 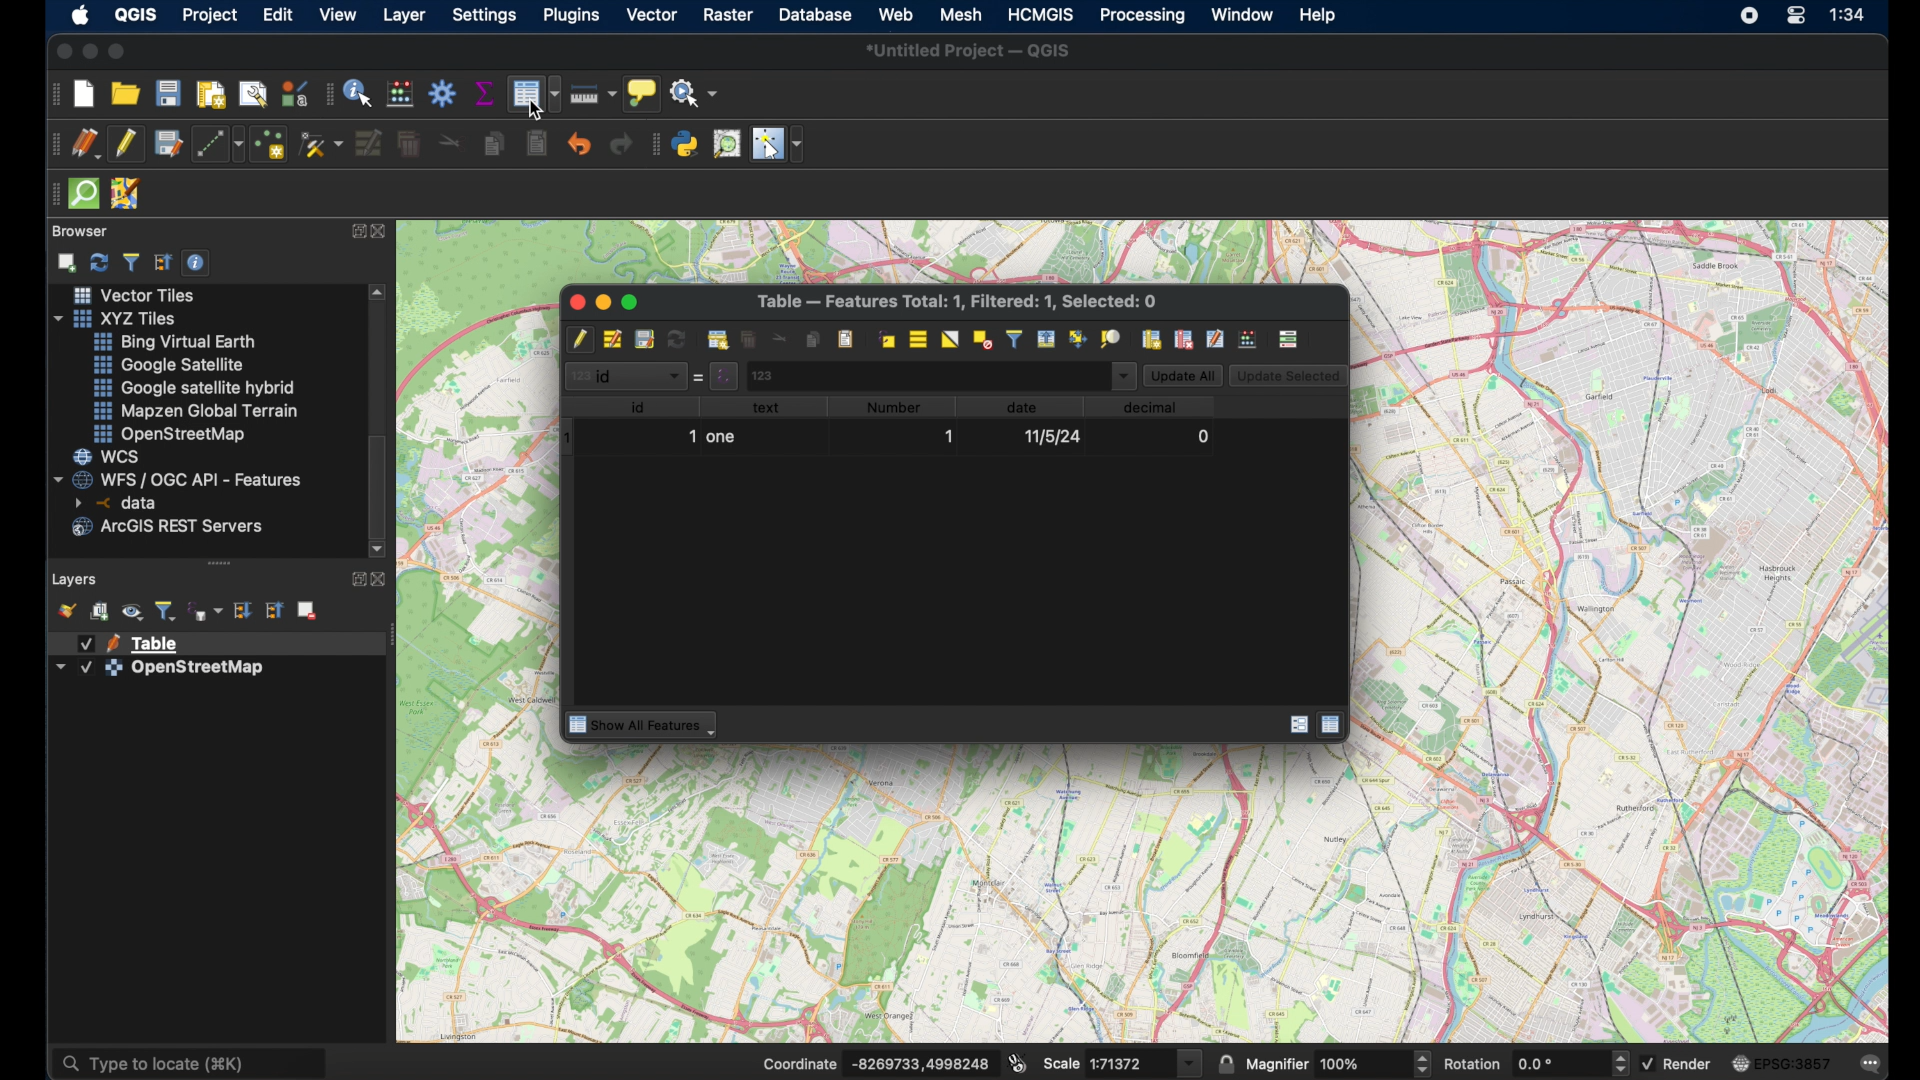 What do you see at coordinates (491, 144) in the screenshot?
I see `copy features` at bounding box center [491, 144].